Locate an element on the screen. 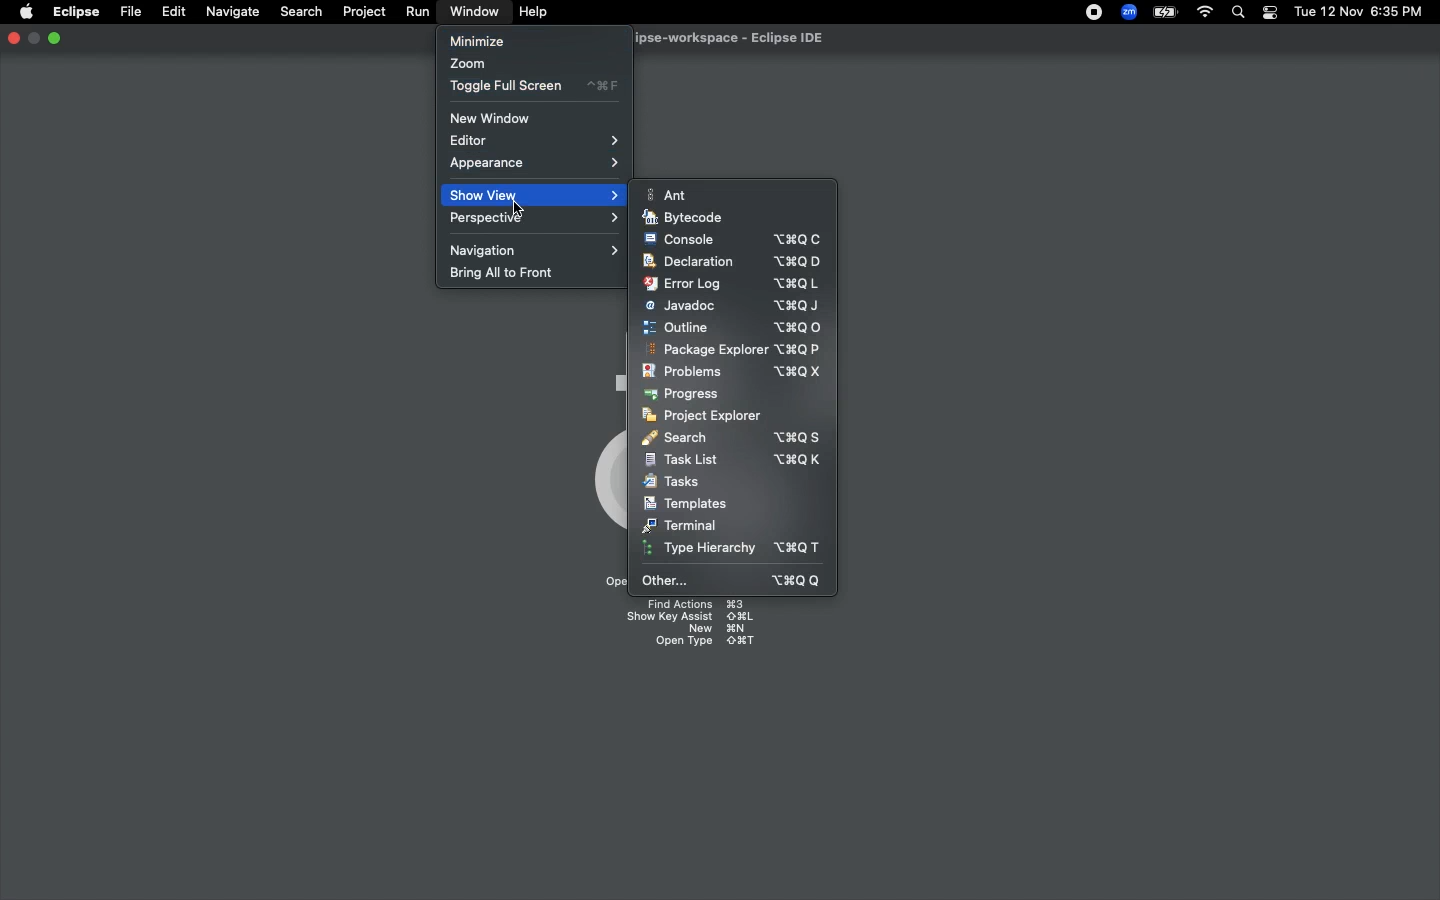 This screenshot has width=1440, height=900. Appearance is located at coordinates (535, 165).